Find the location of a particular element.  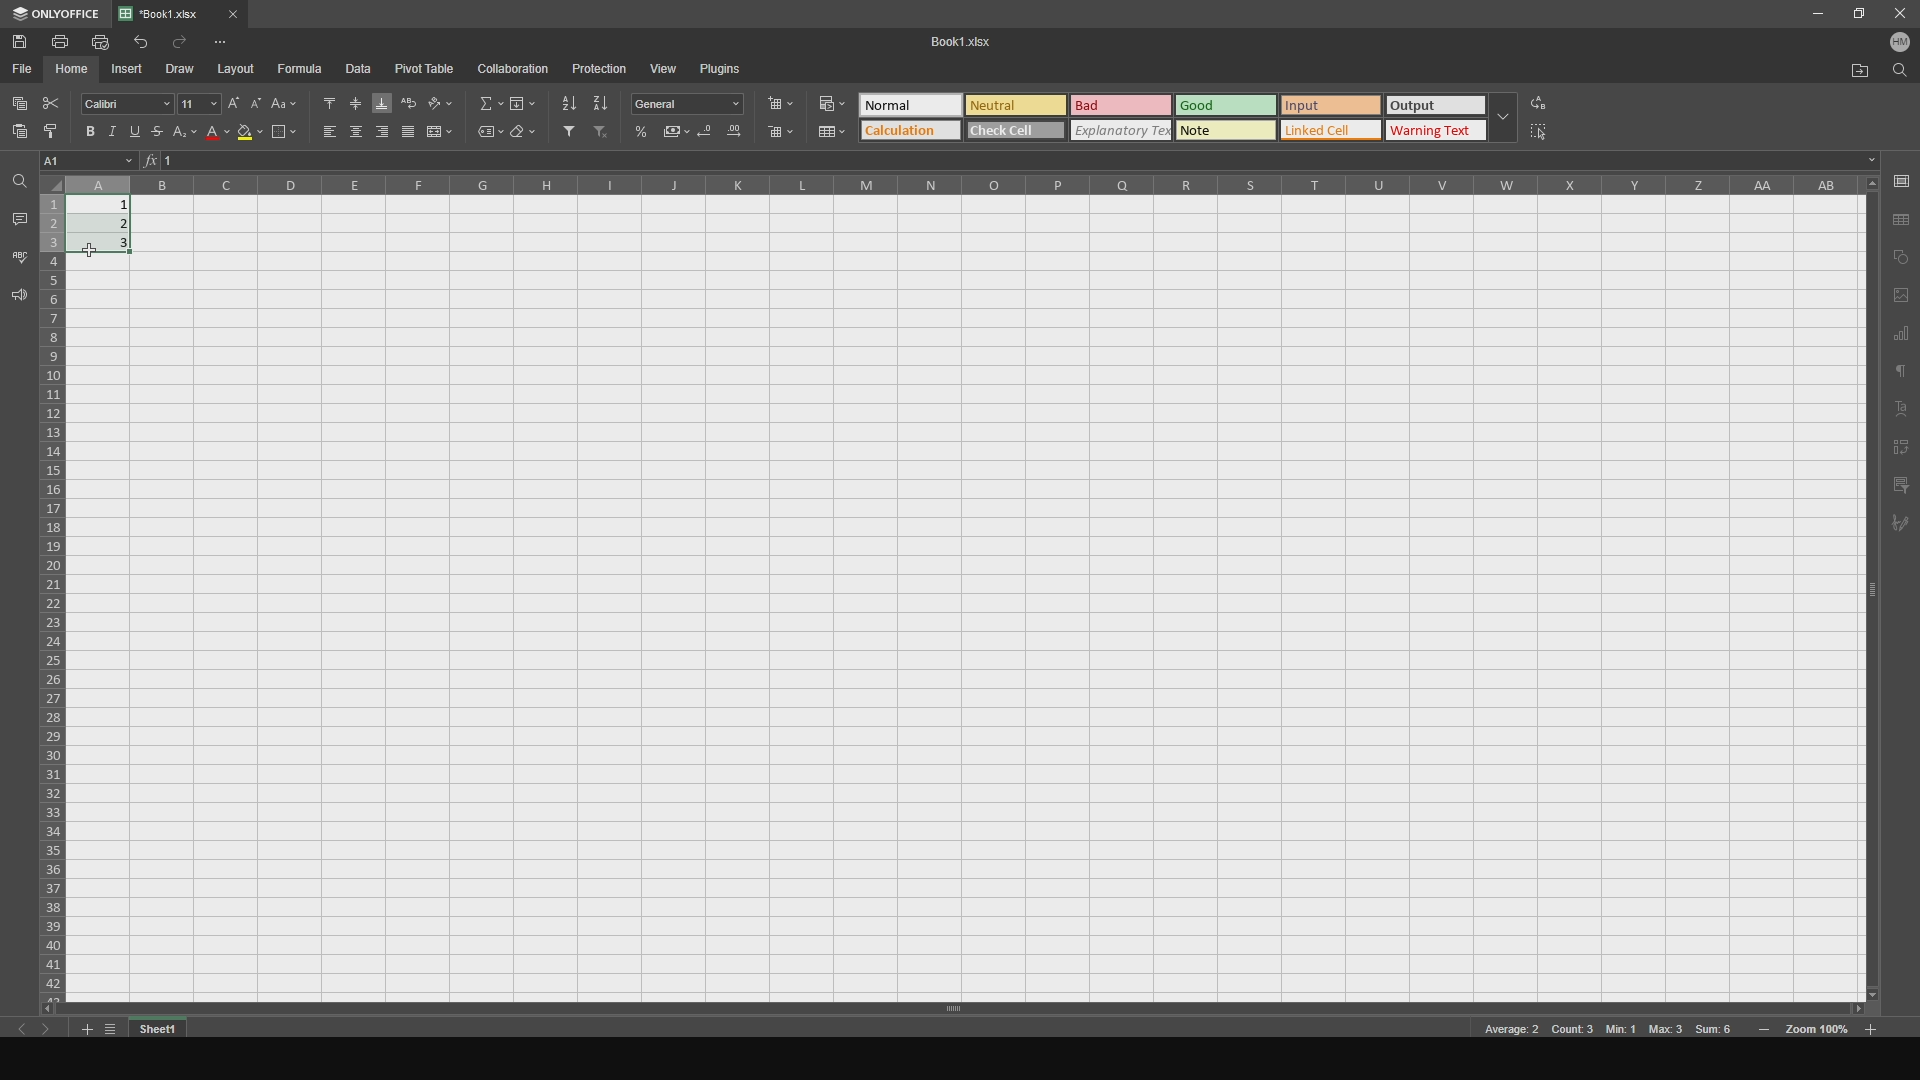

align center is located at coordinates (353, 132).